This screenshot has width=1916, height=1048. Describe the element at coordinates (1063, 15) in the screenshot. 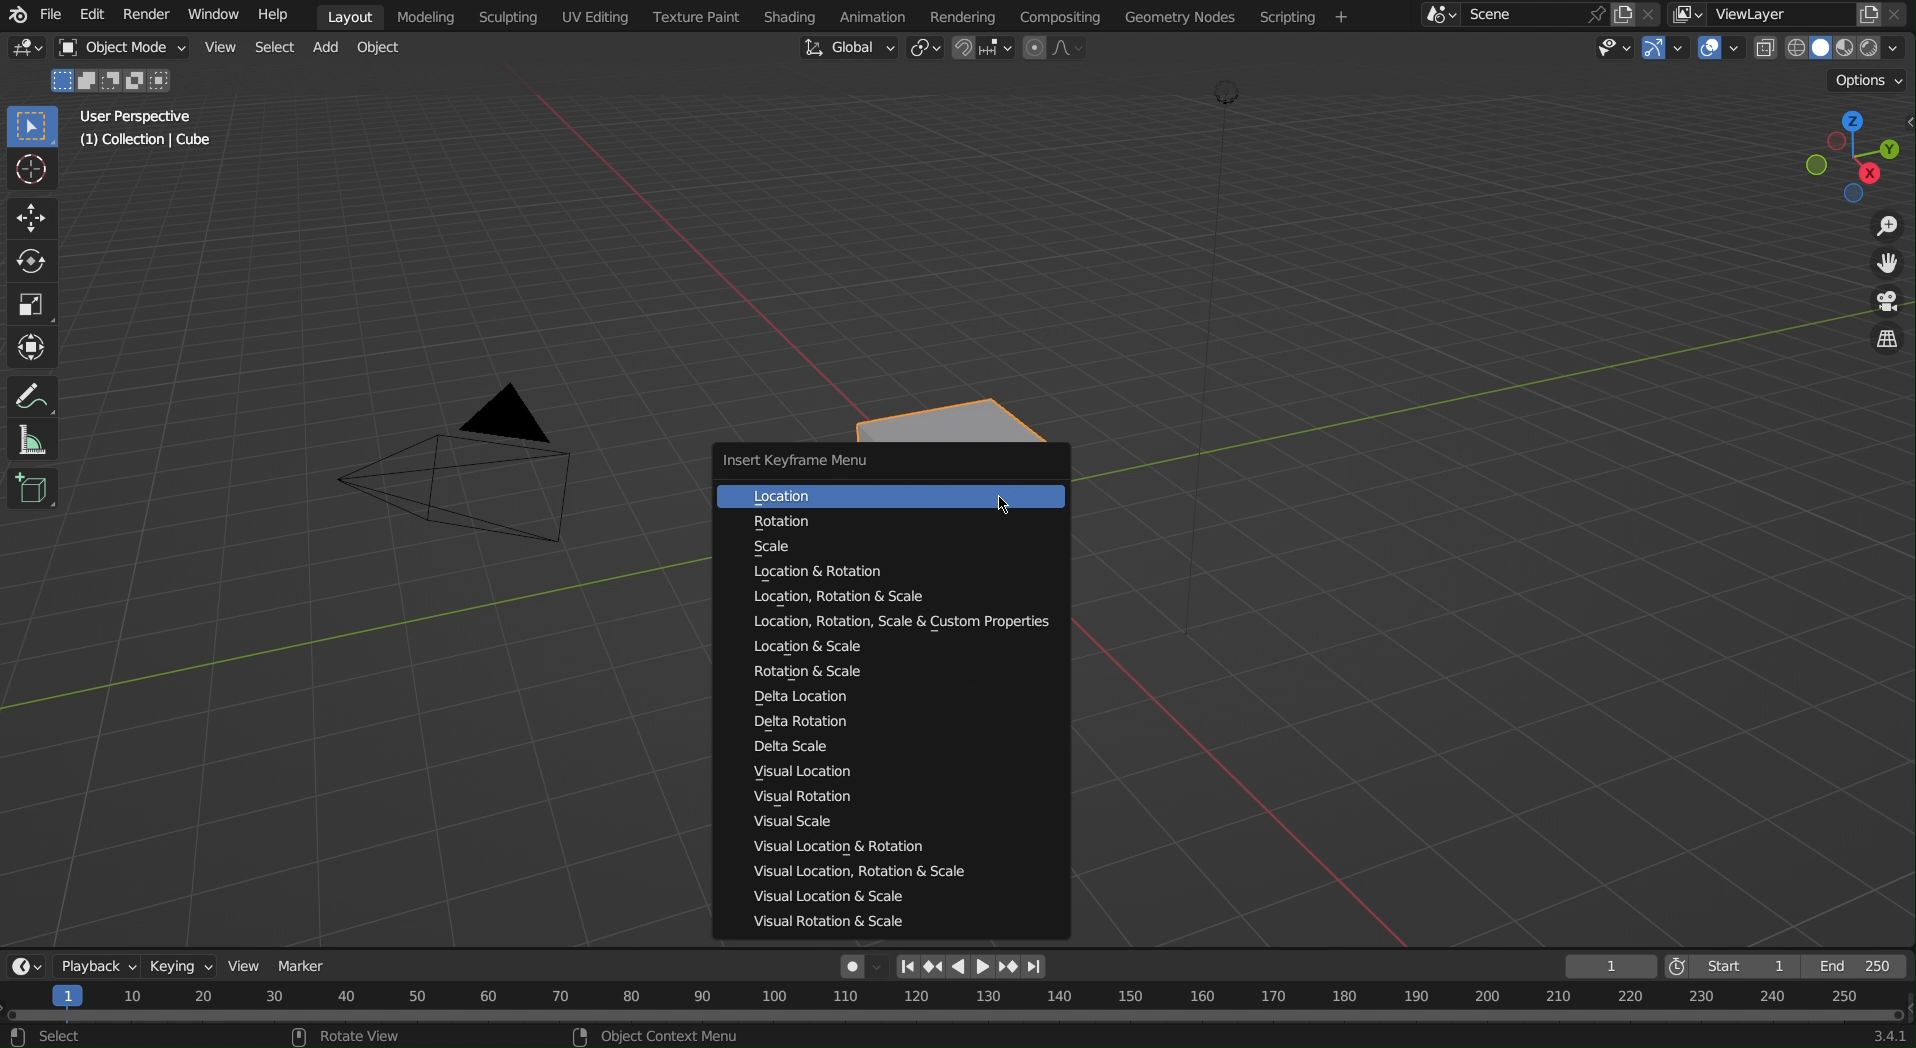

I see `Compositing` at that location.